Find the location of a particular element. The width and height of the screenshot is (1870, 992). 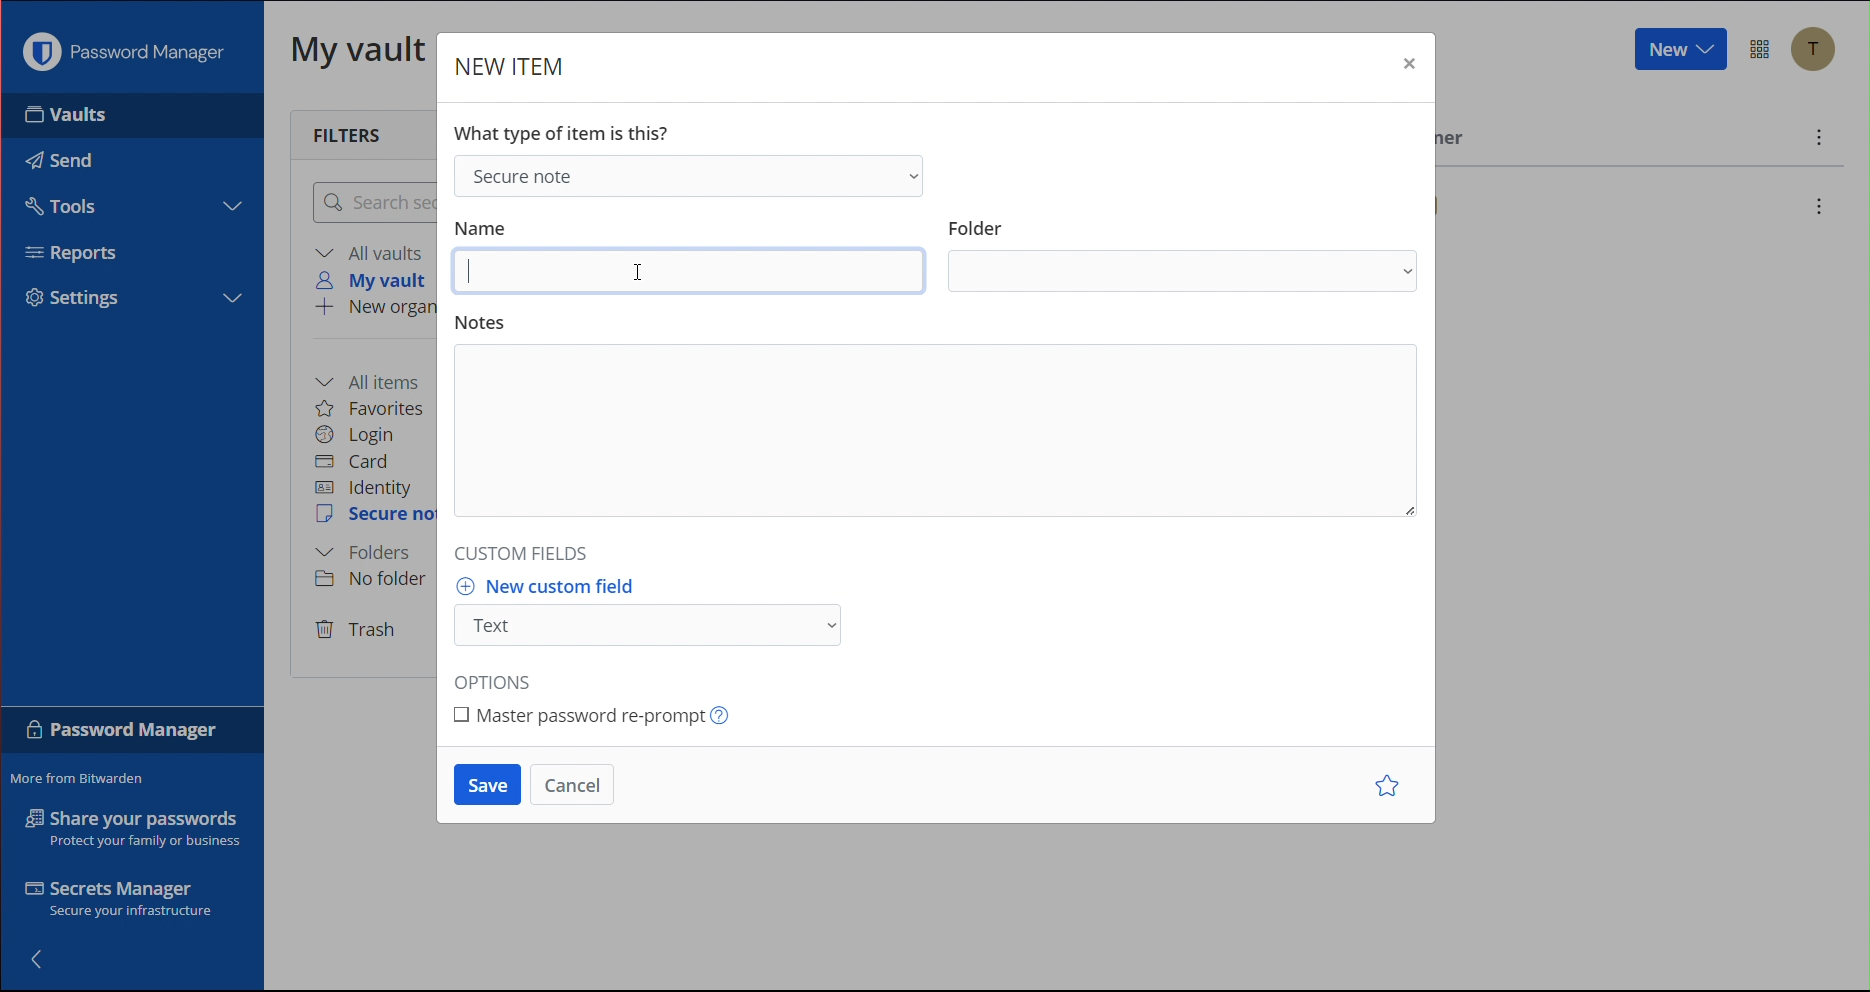

My Vault is located at coordinates (359, 48).